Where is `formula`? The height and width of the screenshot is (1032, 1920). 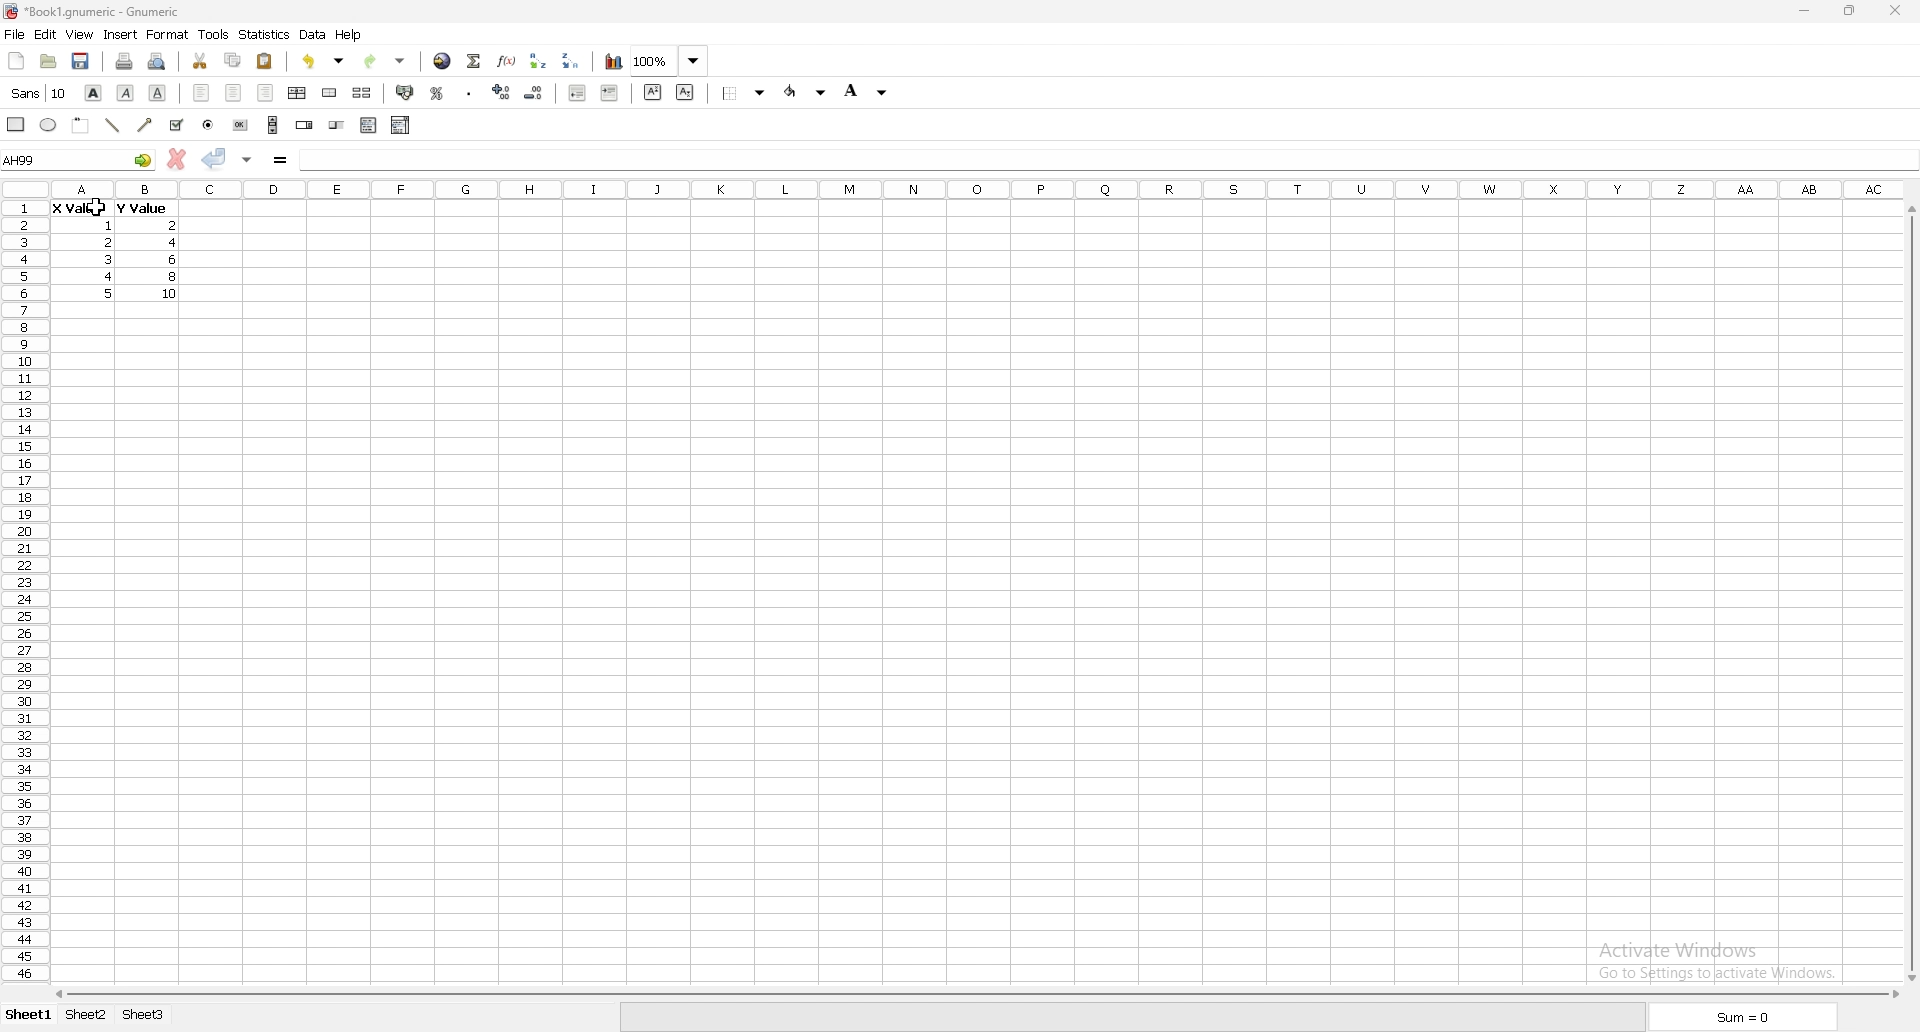 formula is located at coordinates (282, 159).